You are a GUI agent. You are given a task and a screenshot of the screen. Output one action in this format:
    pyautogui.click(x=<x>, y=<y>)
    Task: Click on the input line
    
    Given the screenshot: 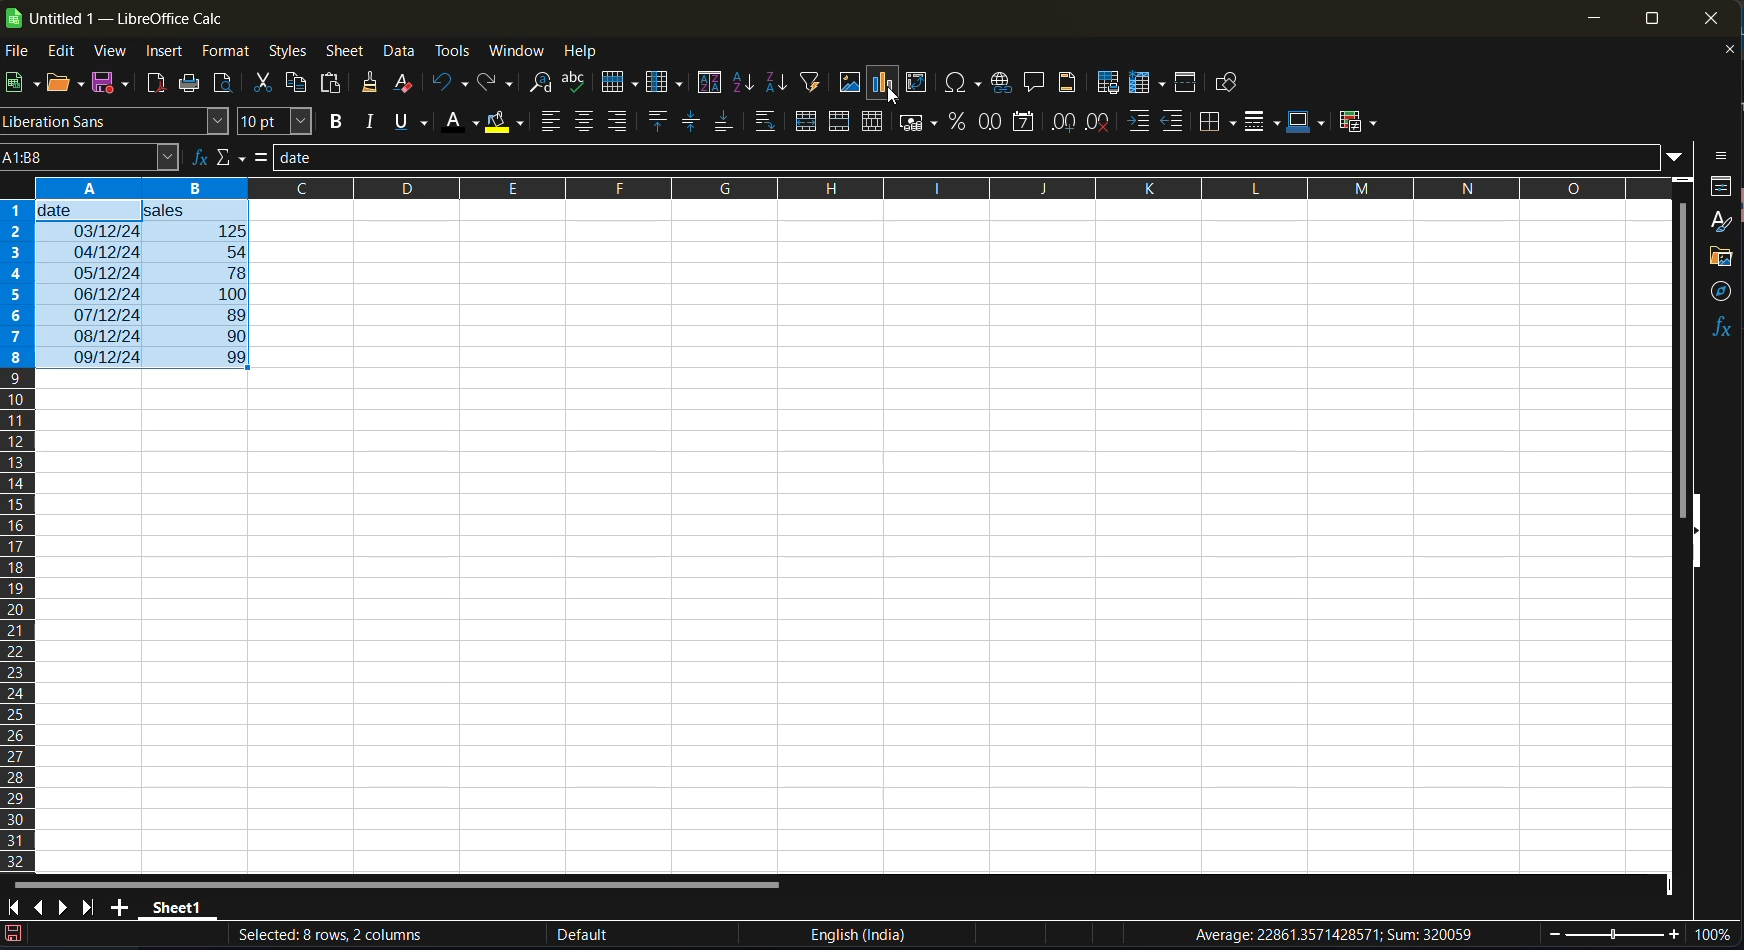 What is the action you would take?
    pyautogui.click(x=964, y=155)
    